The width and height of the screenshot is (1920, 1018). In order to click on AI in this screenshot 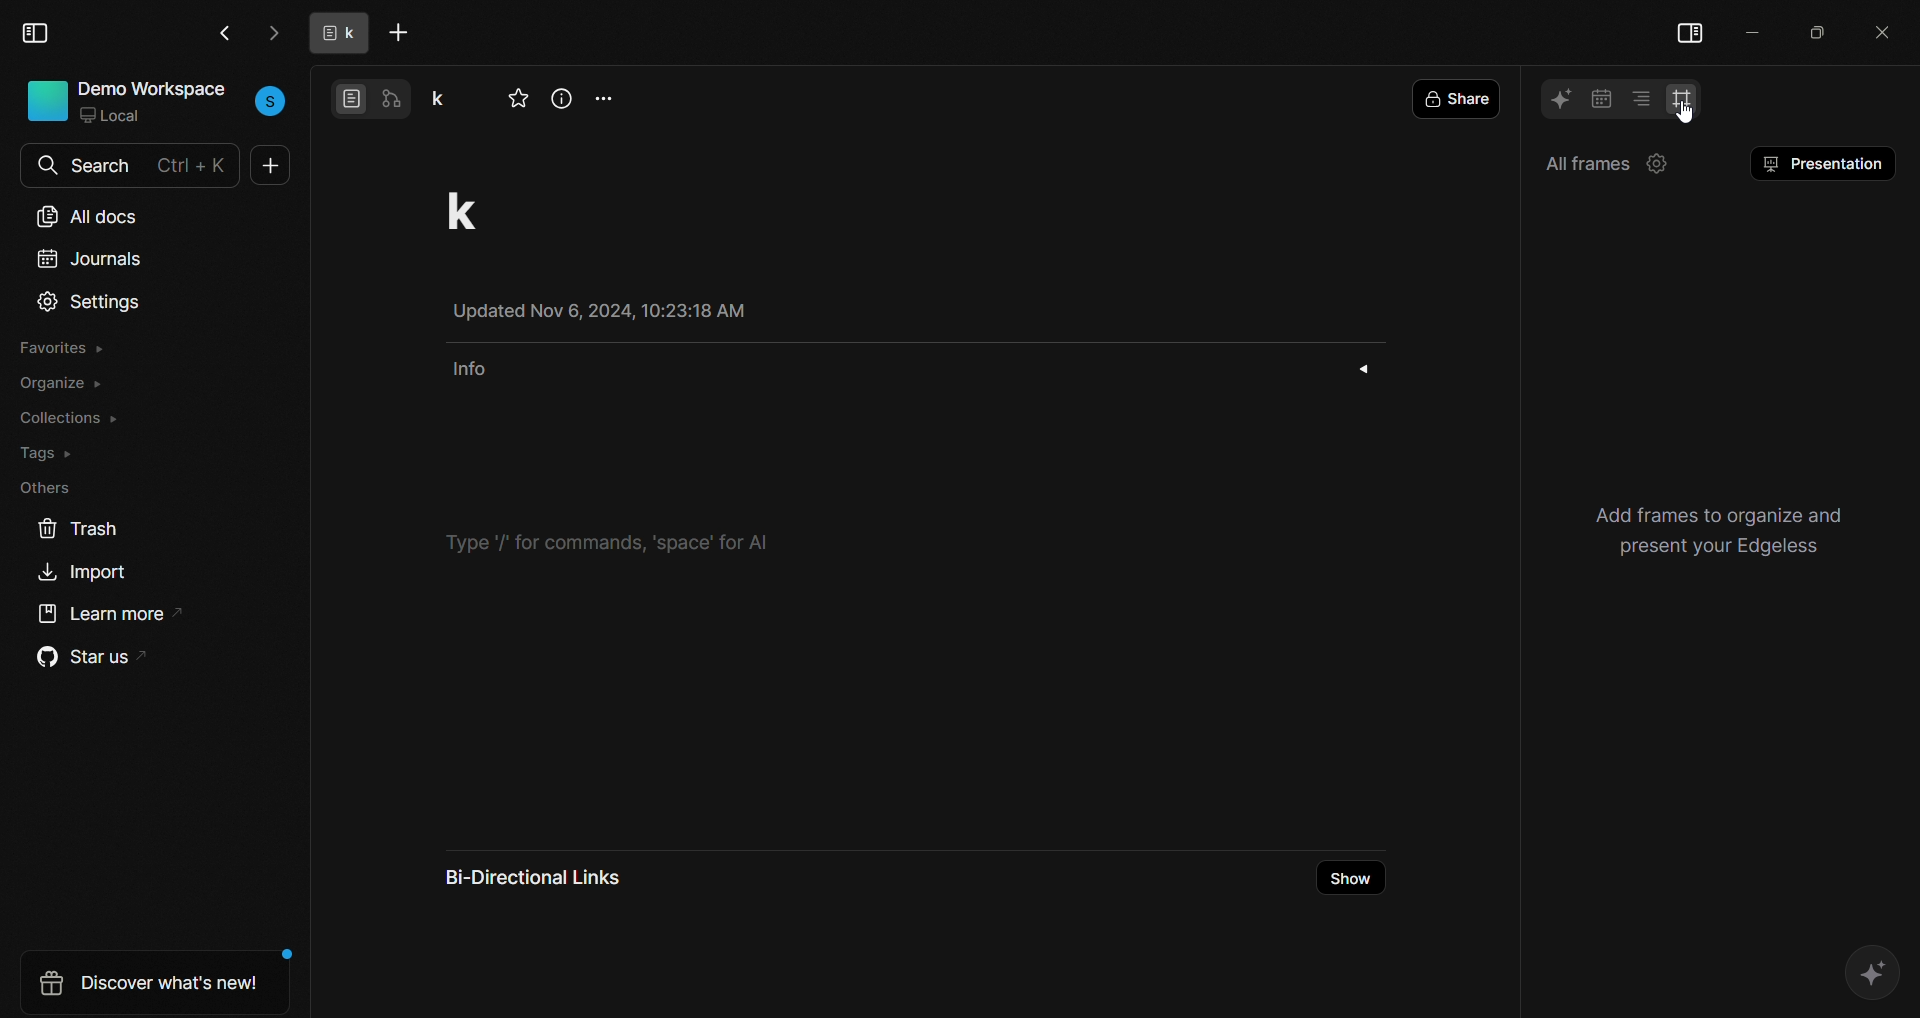, I will do `click(1559, 97)`.